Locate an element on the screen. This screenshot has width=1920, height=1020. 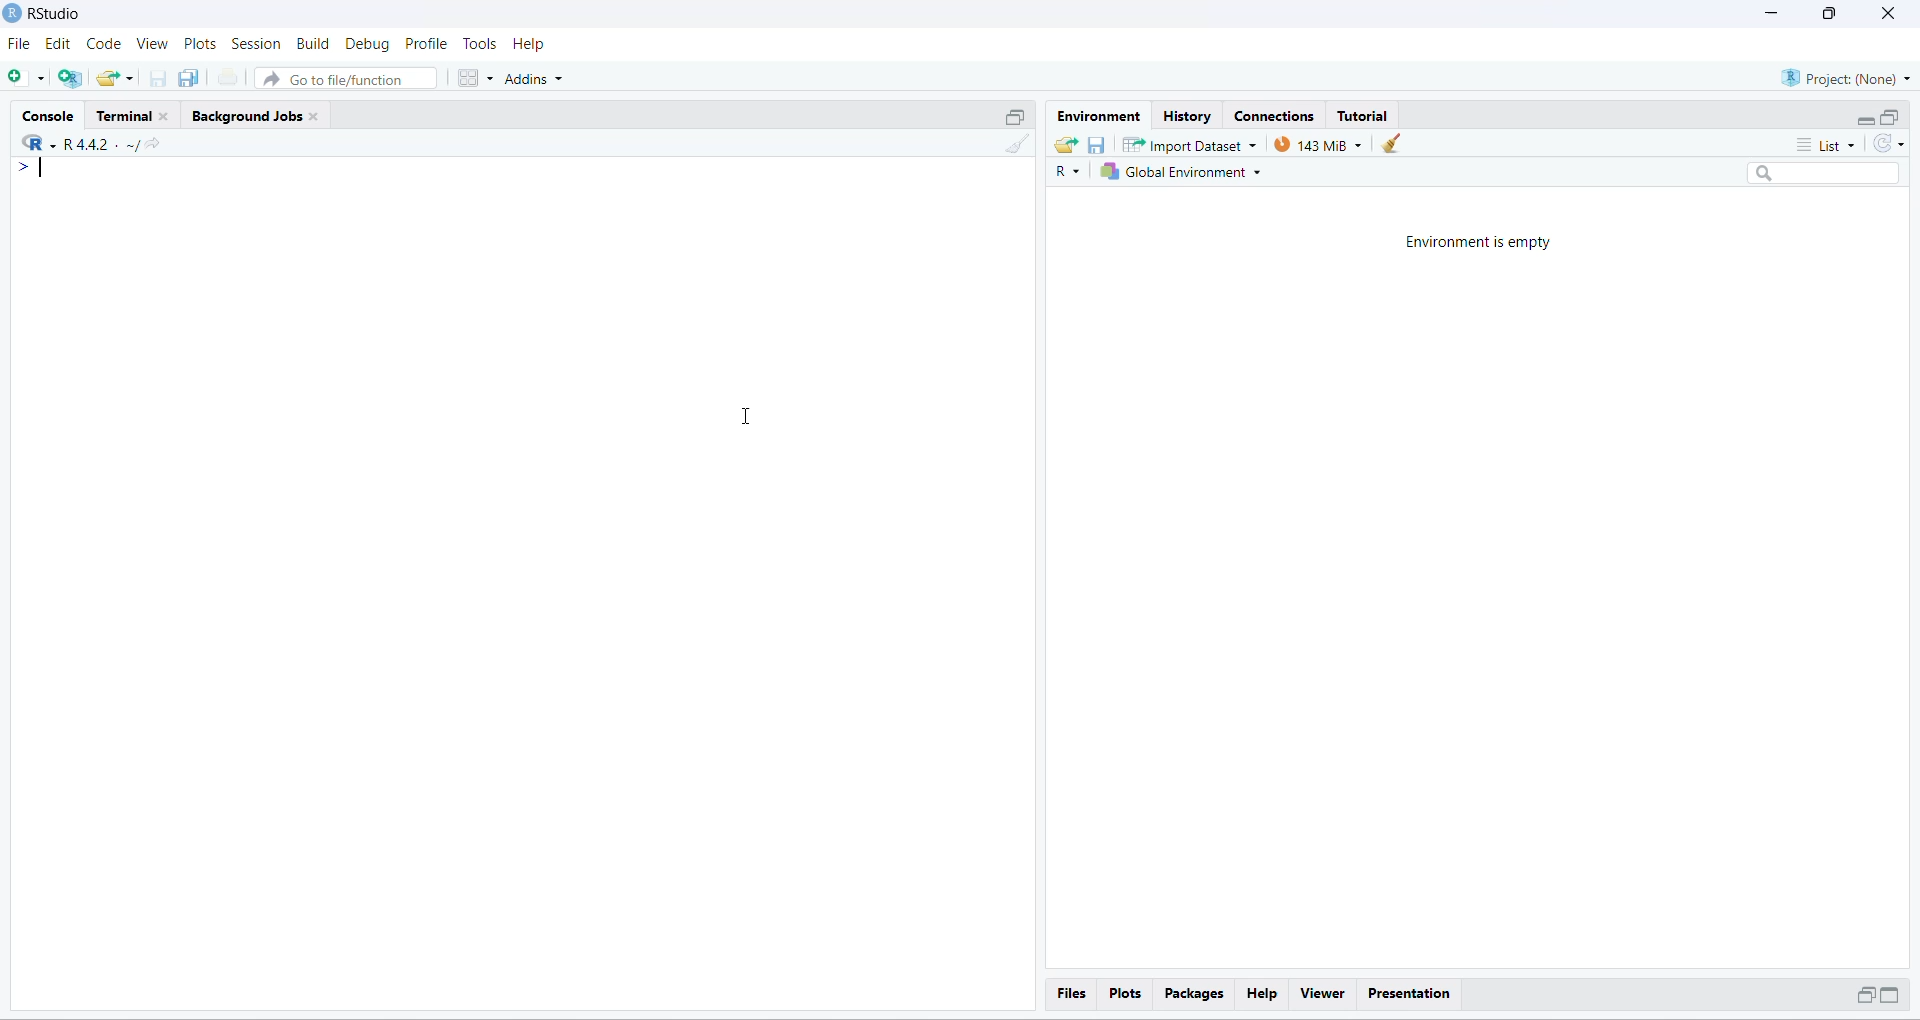
Expand/collapse is located at coordinates (1864, 119).